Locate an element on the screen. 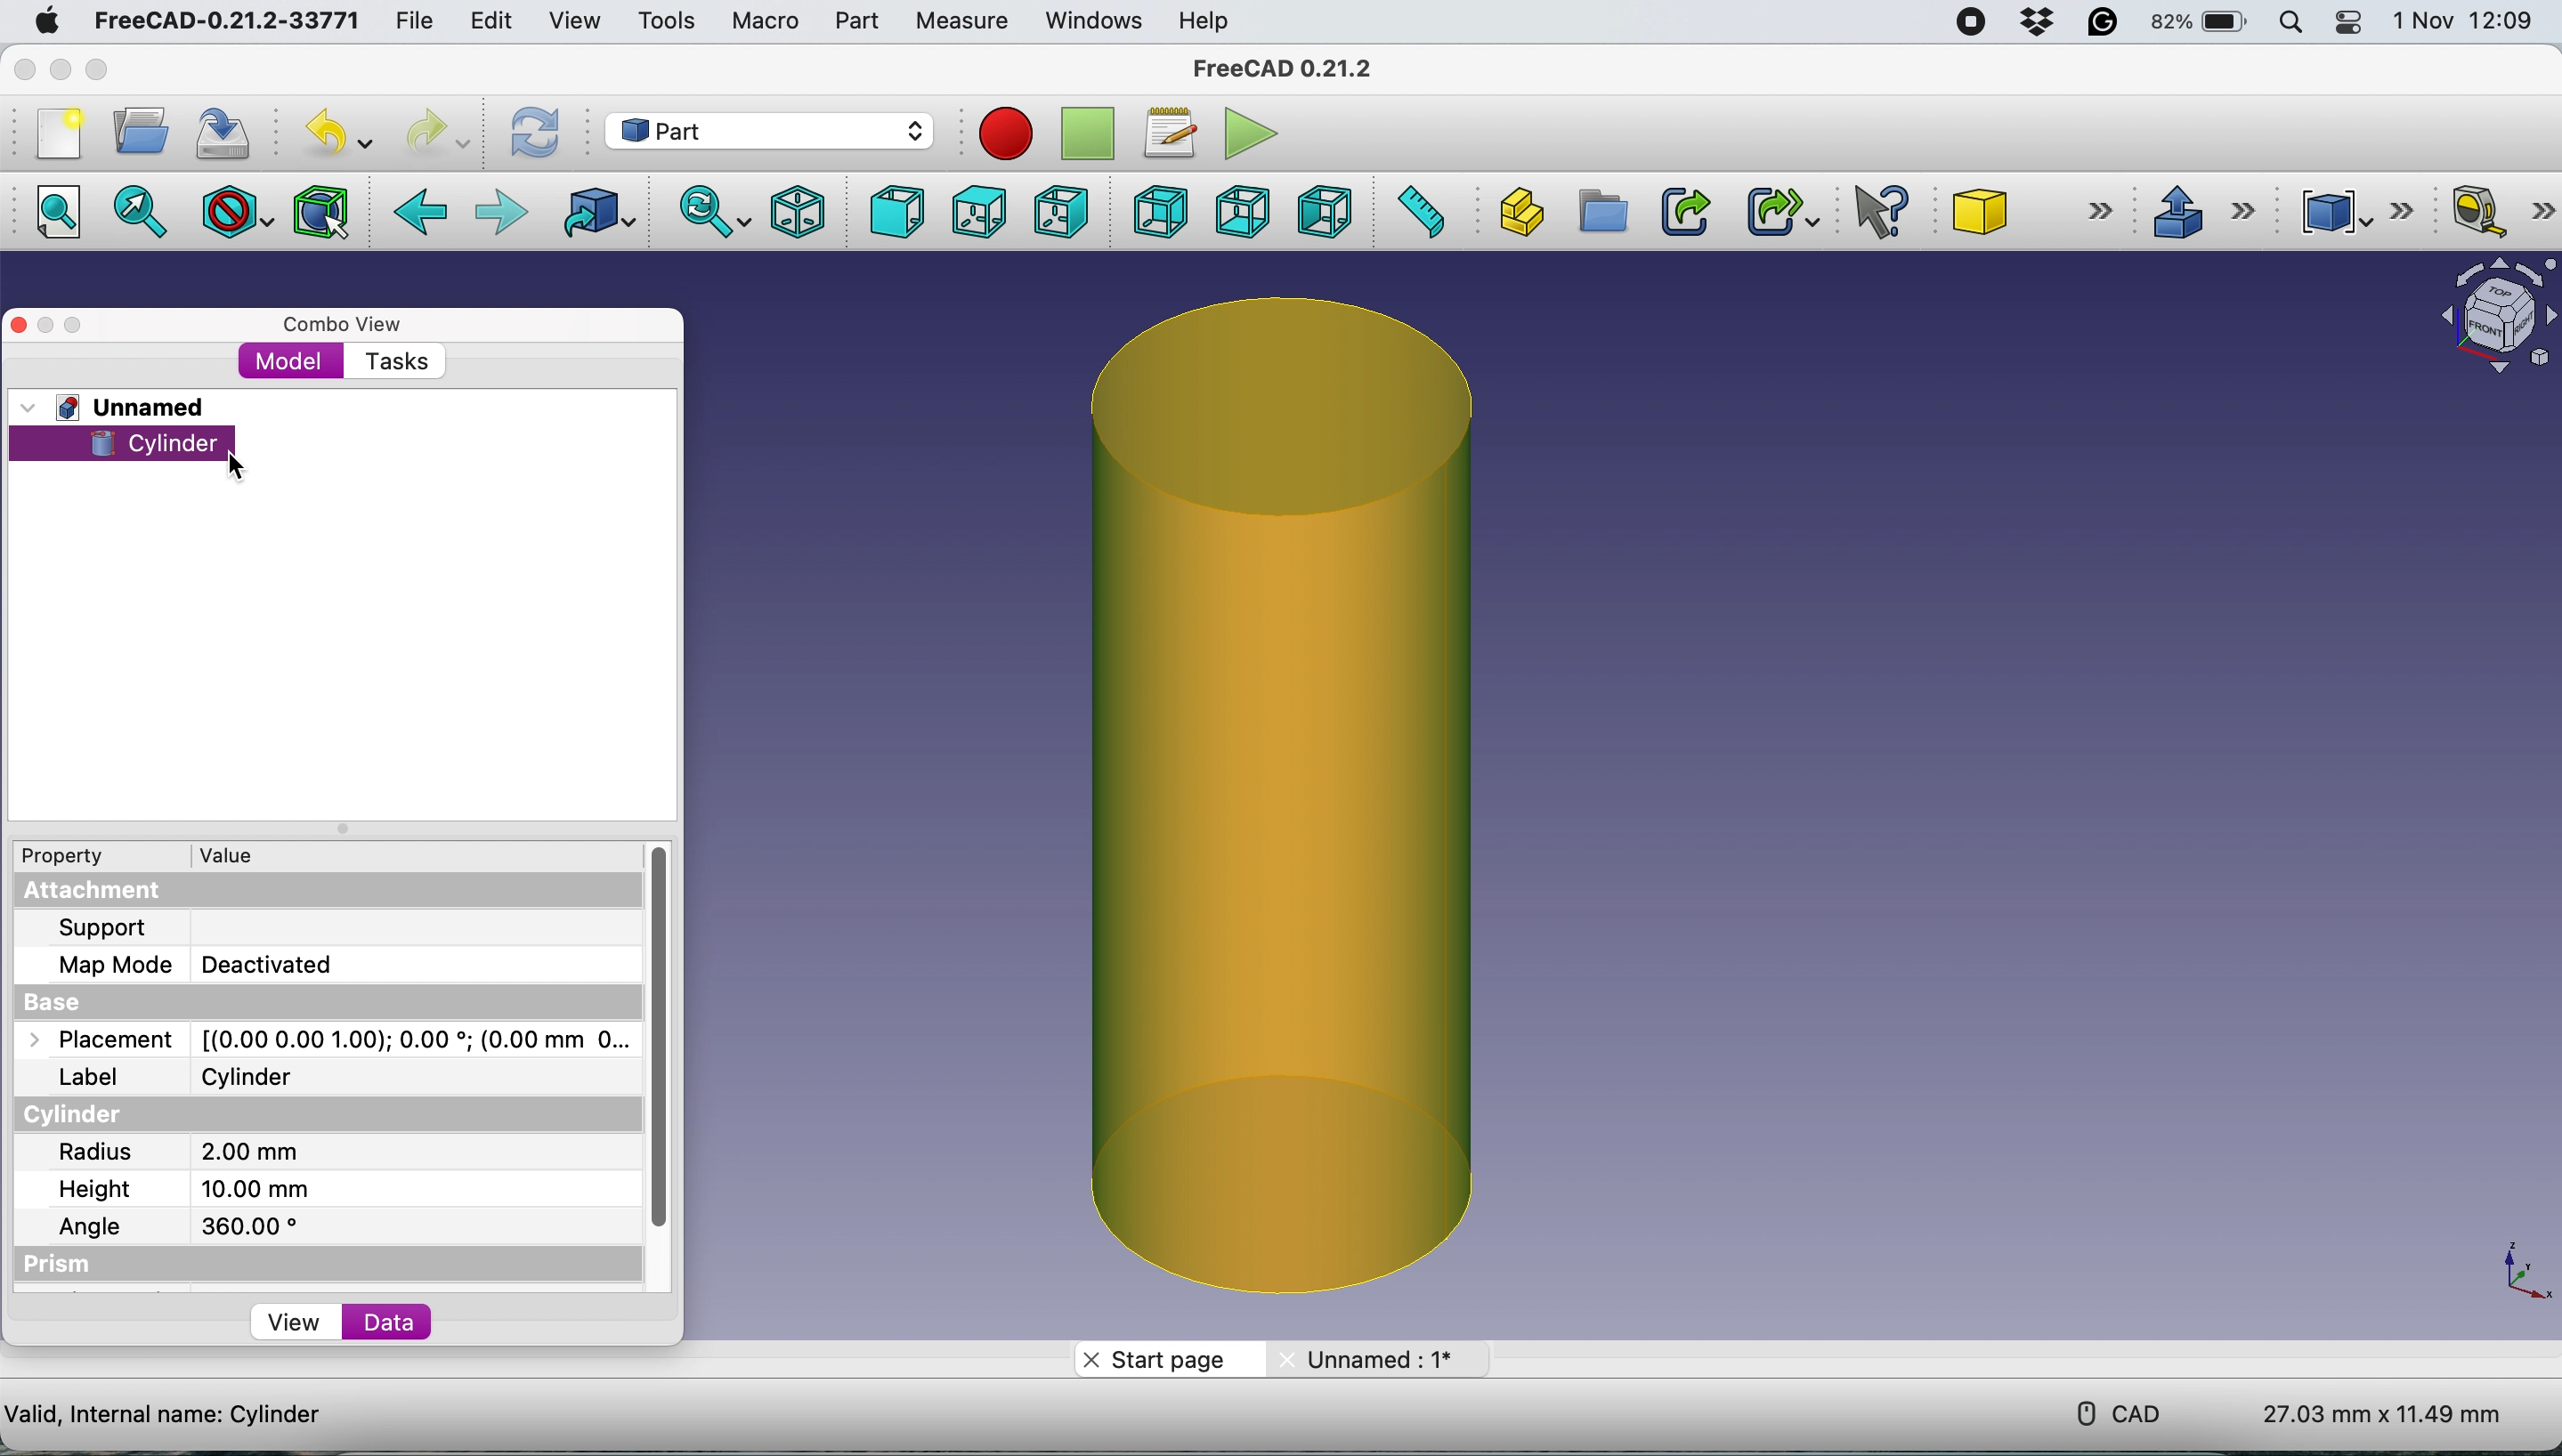 The width and height of the screenshot is (2562, 1456). cylinder is located at coordinates (153, 442).